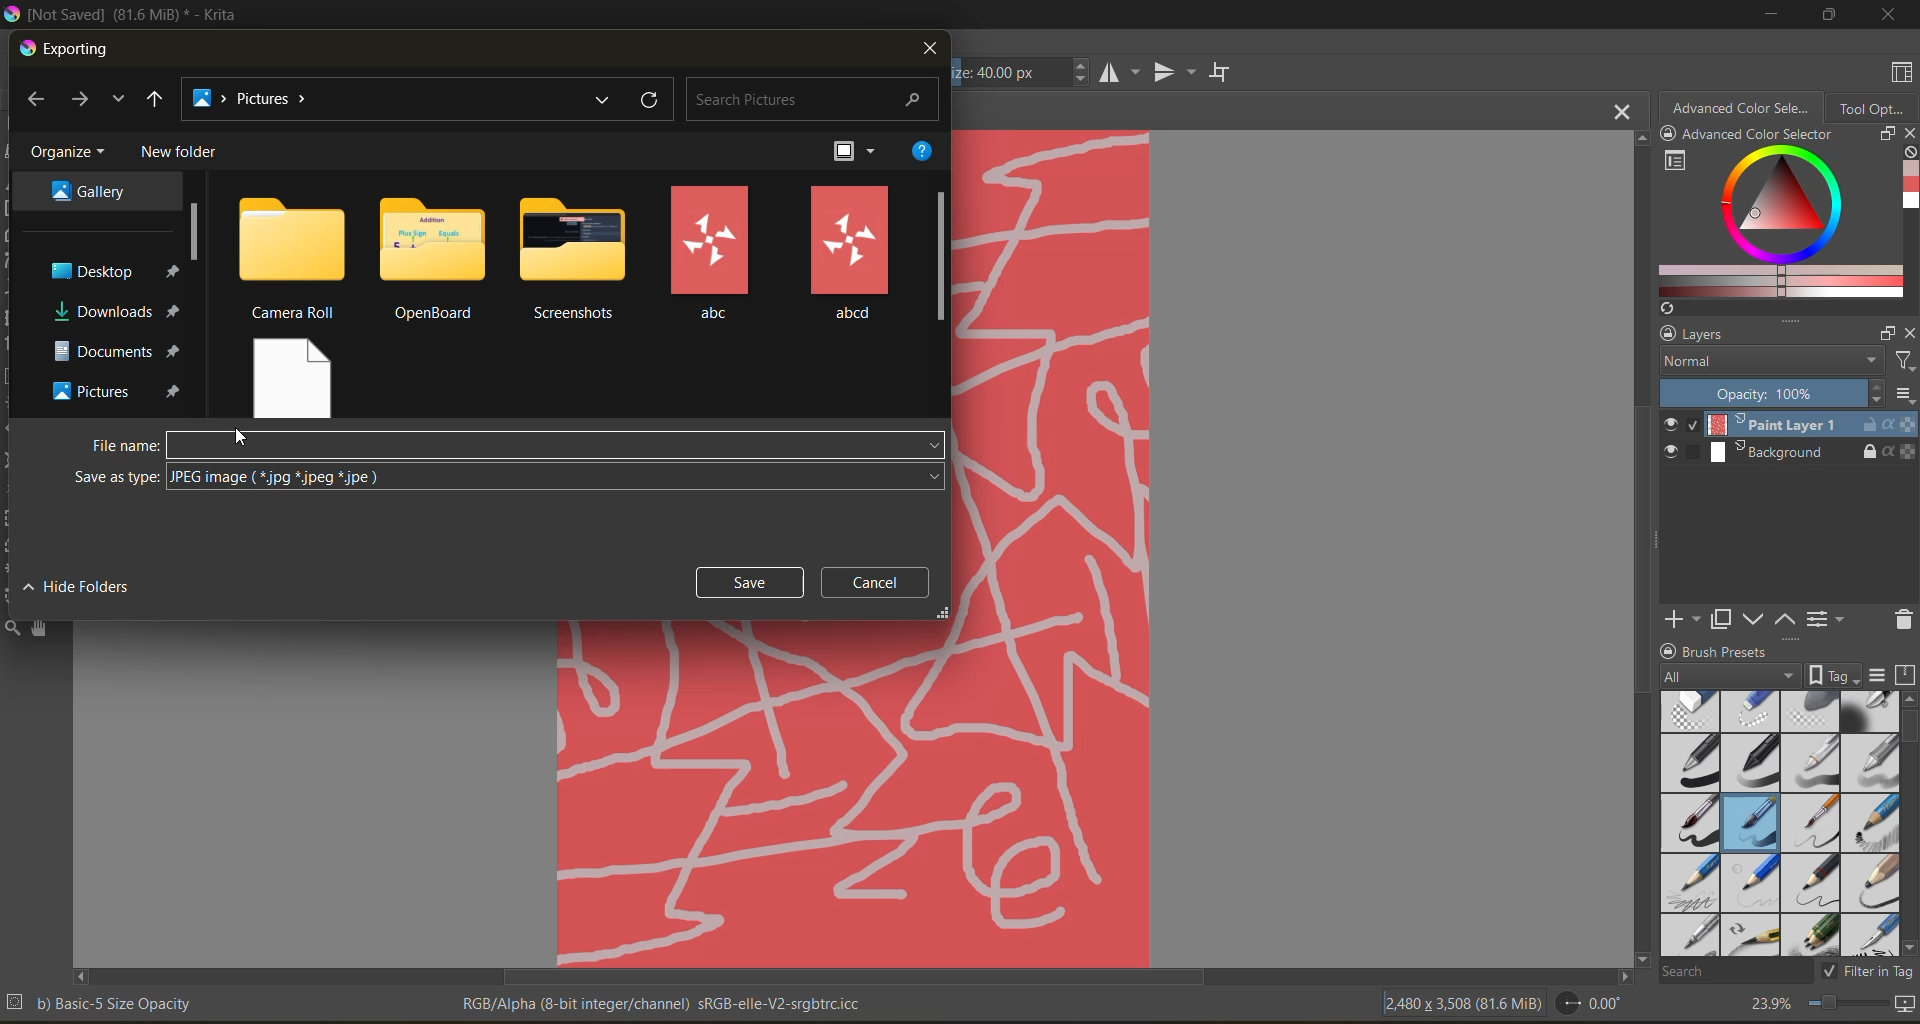  I want to click on folder destination, so click(118, 351).